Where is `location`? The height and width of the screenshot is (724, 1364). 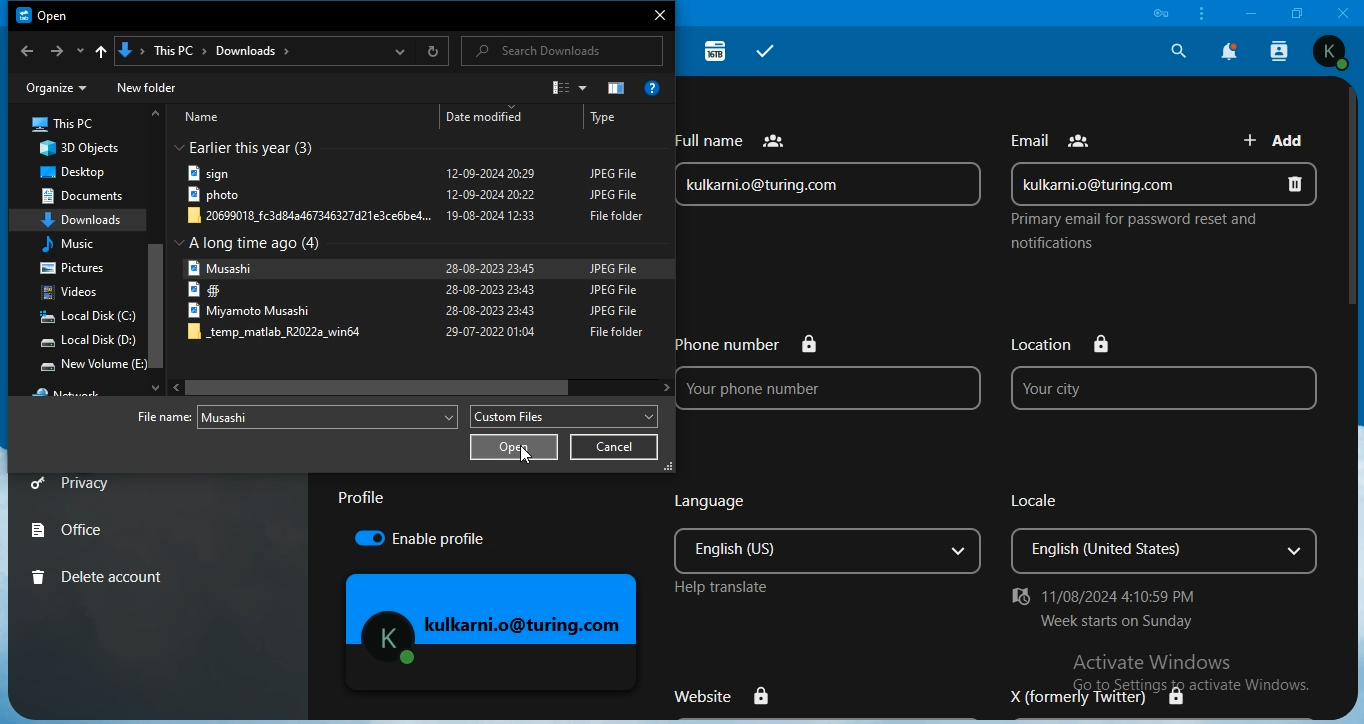
location is located at coordinates (279, 51).